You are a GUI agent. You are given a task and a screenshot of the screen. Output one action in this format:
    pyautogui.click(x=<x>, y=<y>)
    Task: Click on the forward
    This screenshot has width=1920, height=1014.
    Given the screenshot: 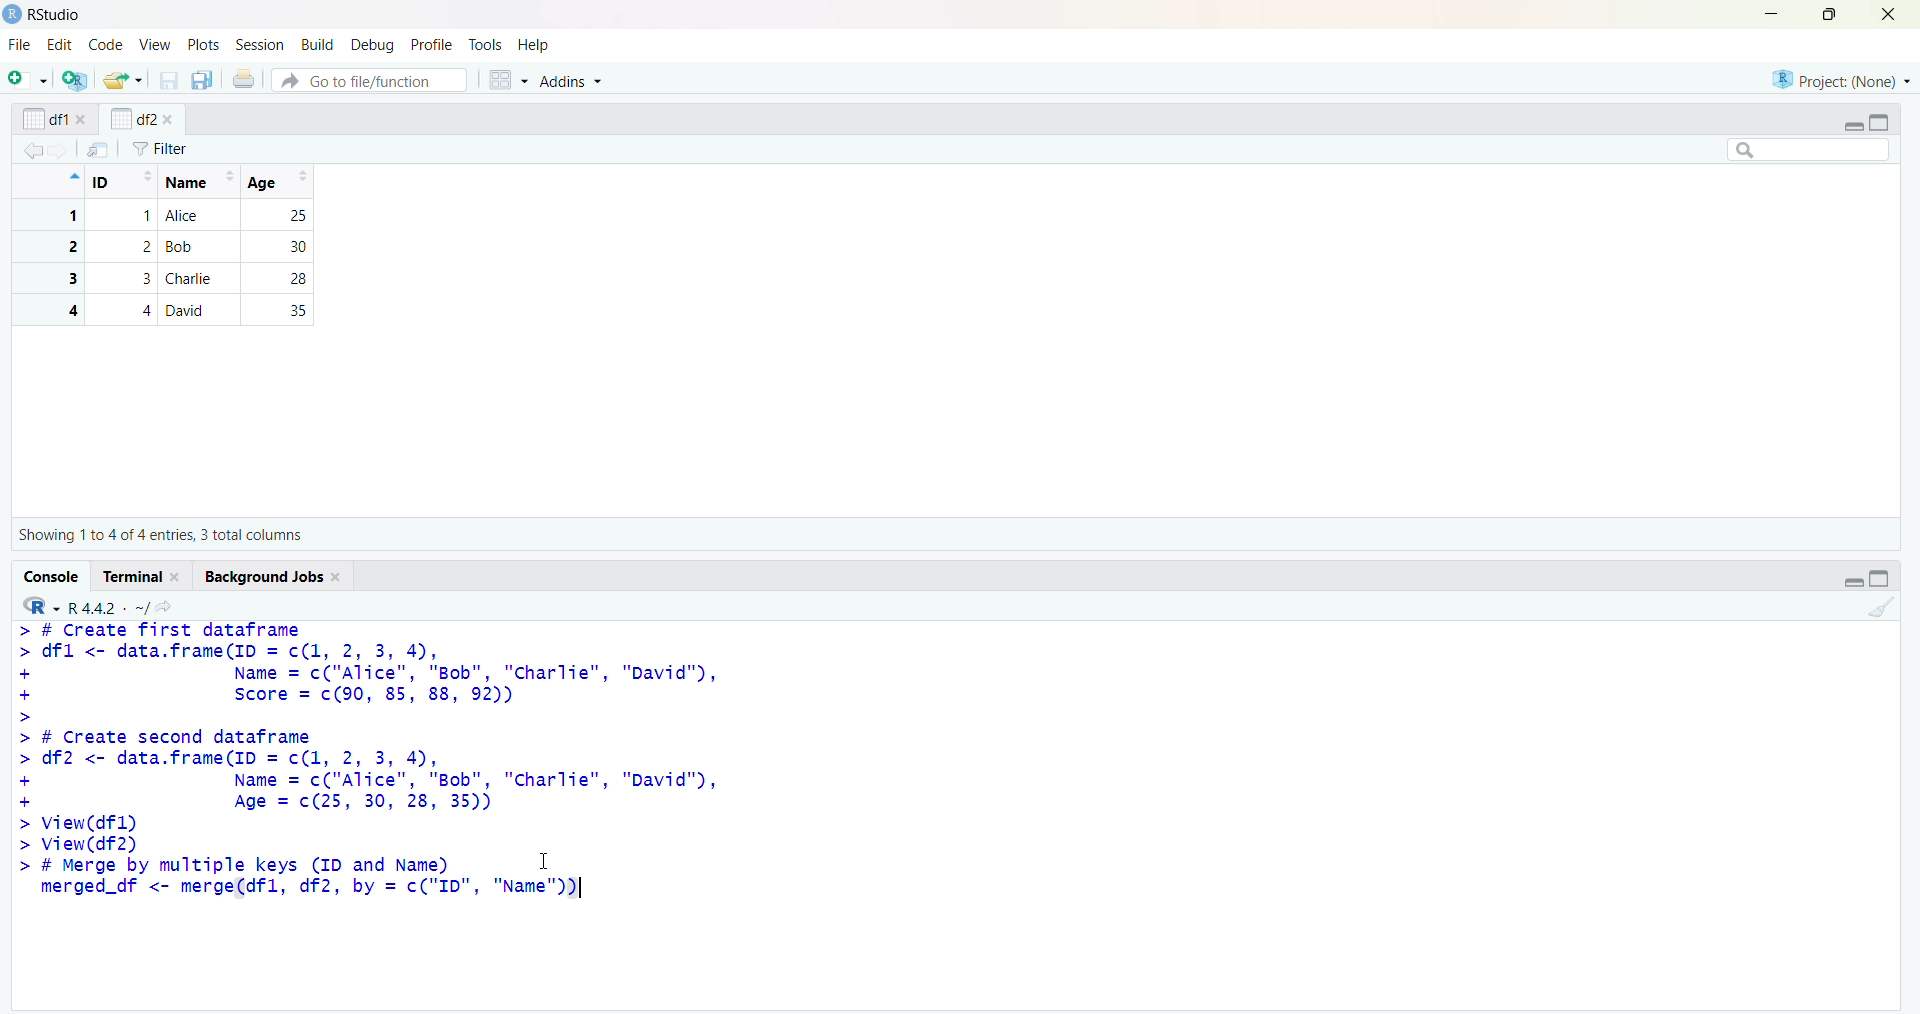 What is the action you would take?
    pyautogui.click(x=60, y=151)
    